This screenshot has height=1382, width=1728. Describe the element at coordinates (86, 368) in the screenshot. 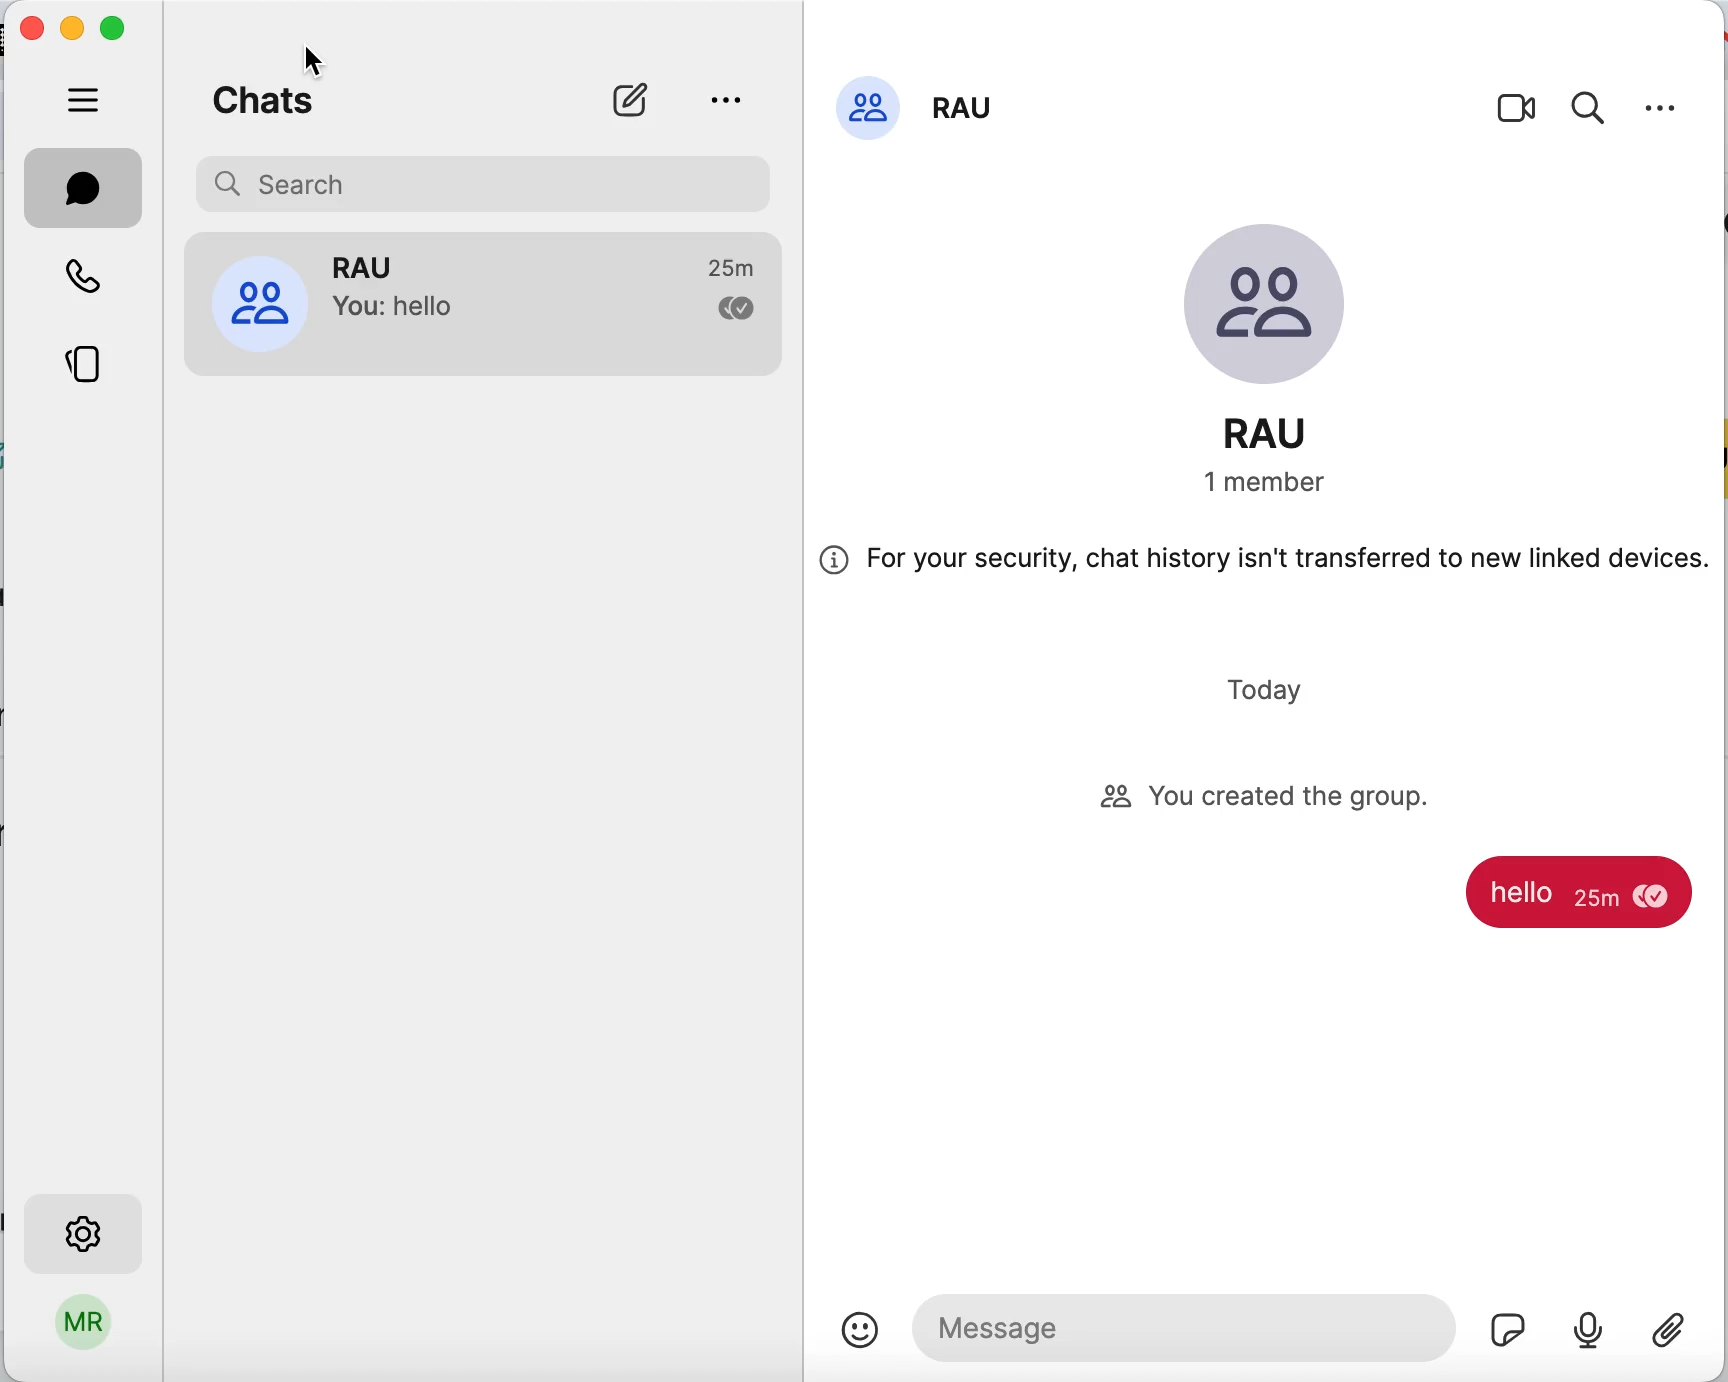

I see `stories` at that location.